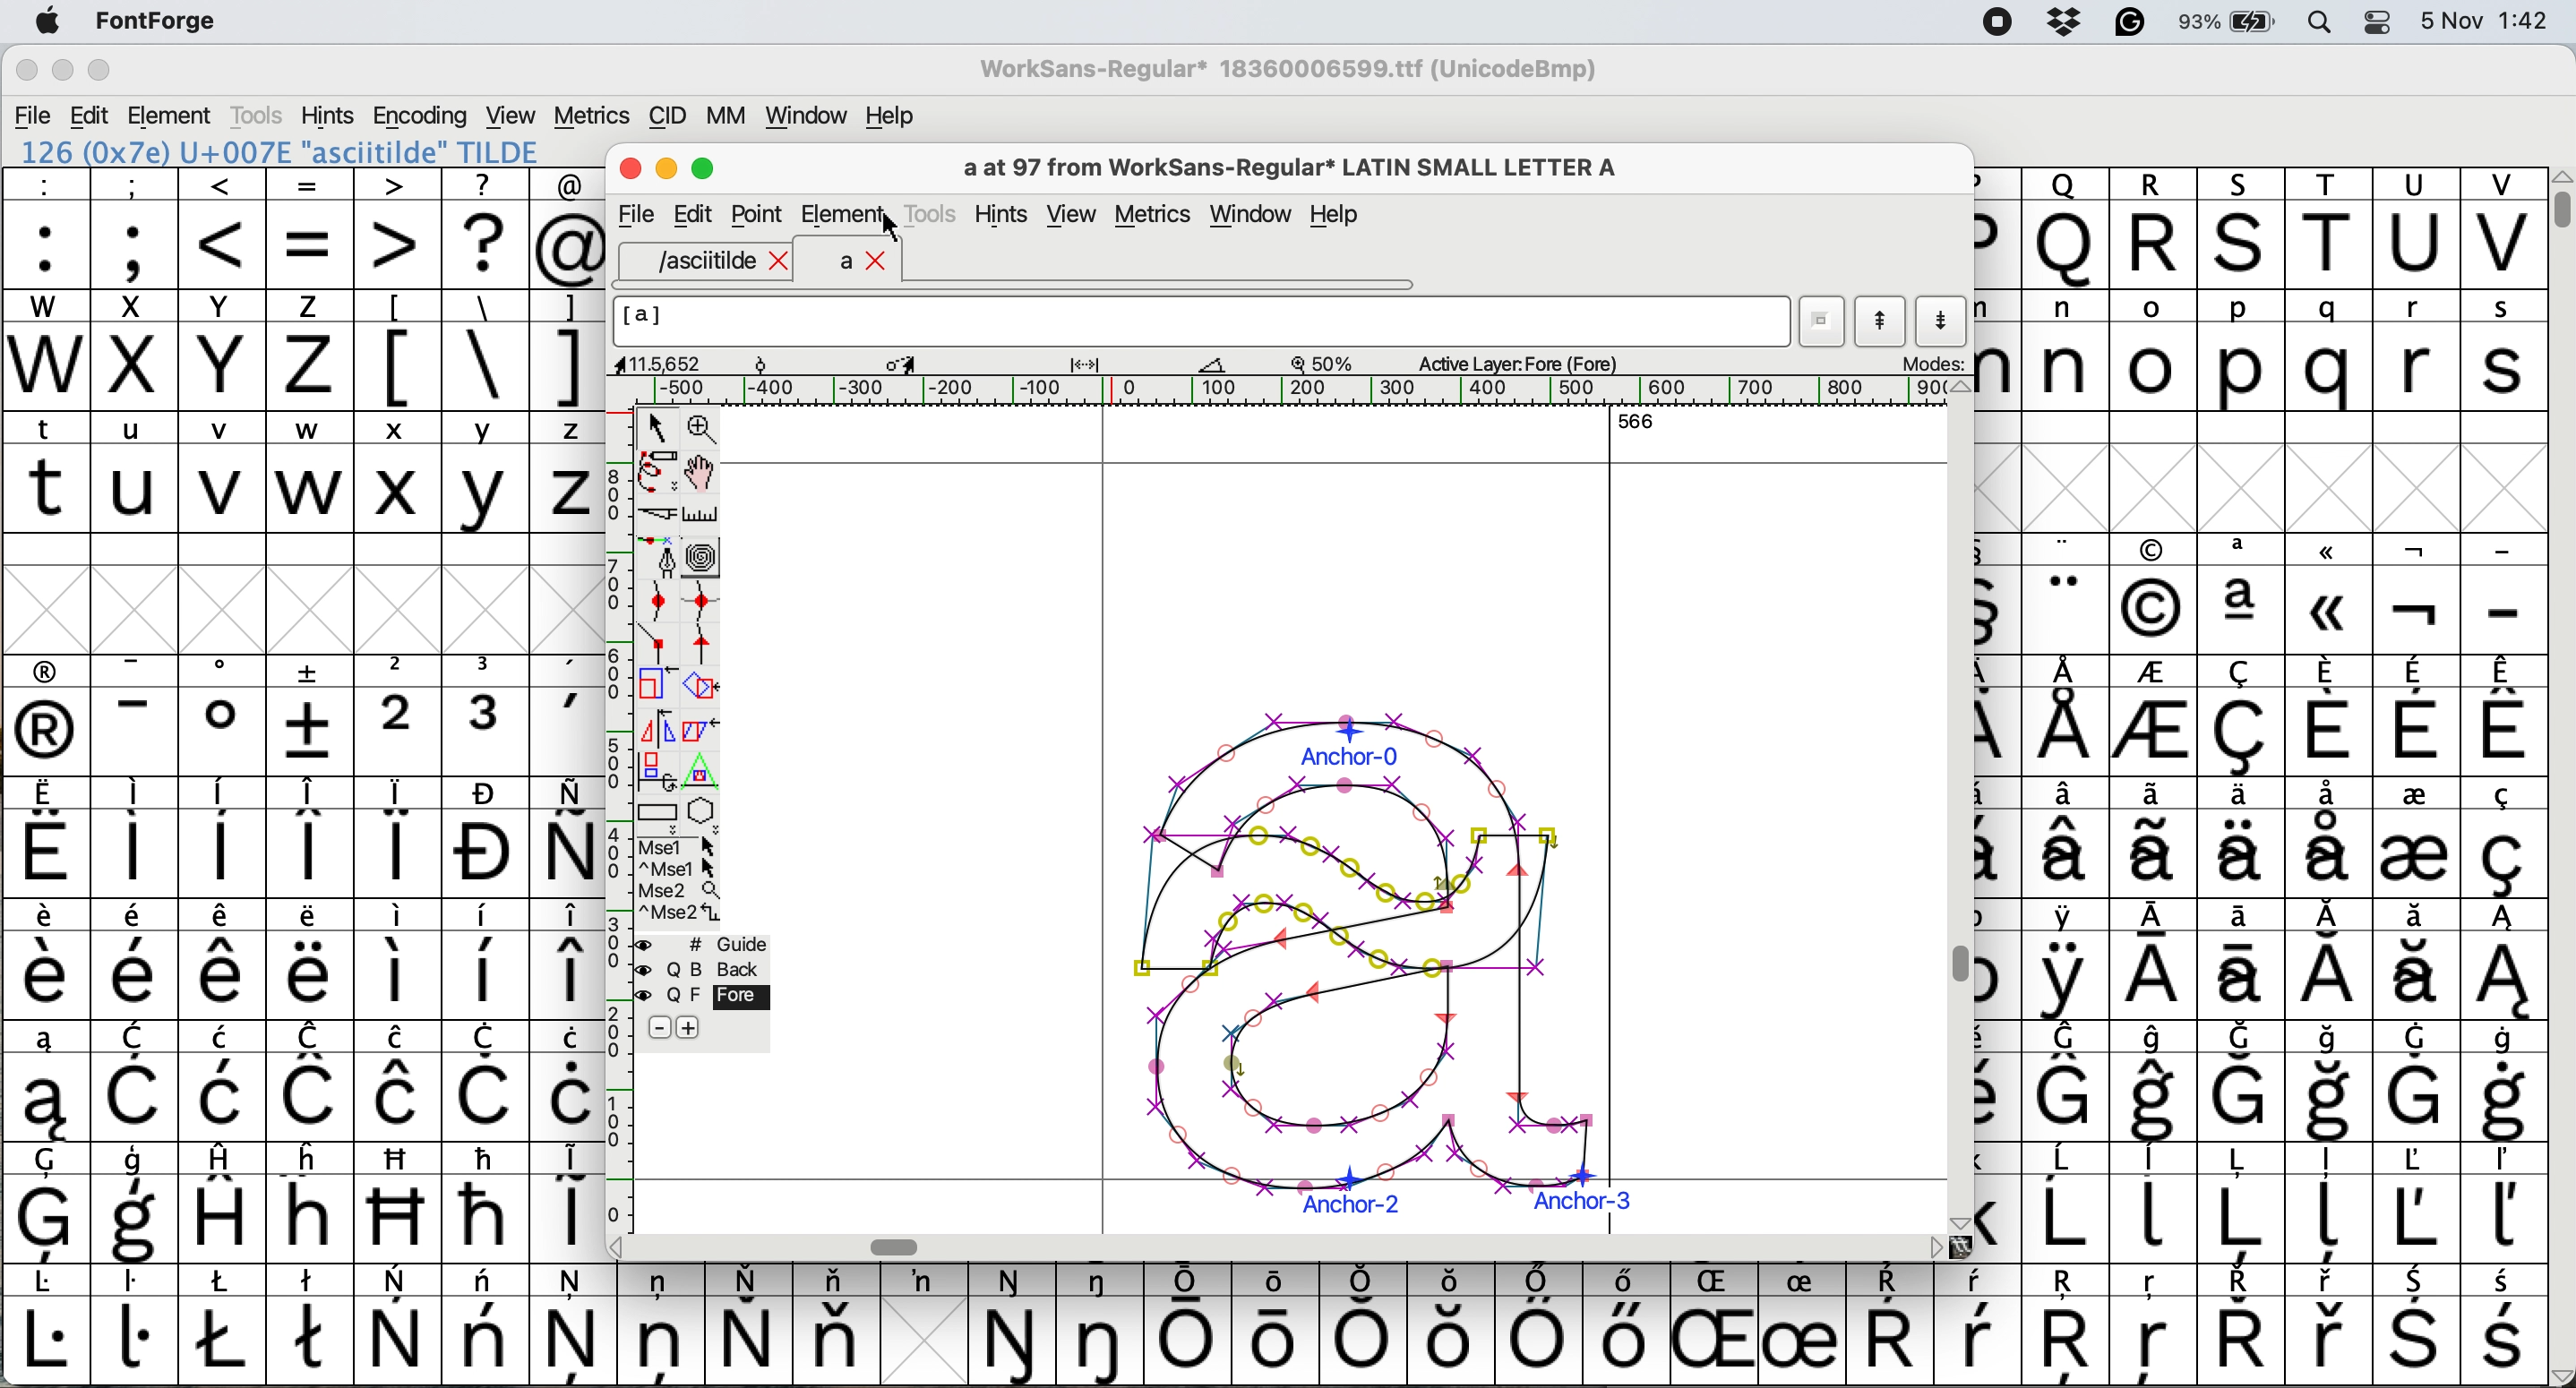 The height and width of the screenshot is (1388, 2576). I want to click on Point, so click(759, 217).